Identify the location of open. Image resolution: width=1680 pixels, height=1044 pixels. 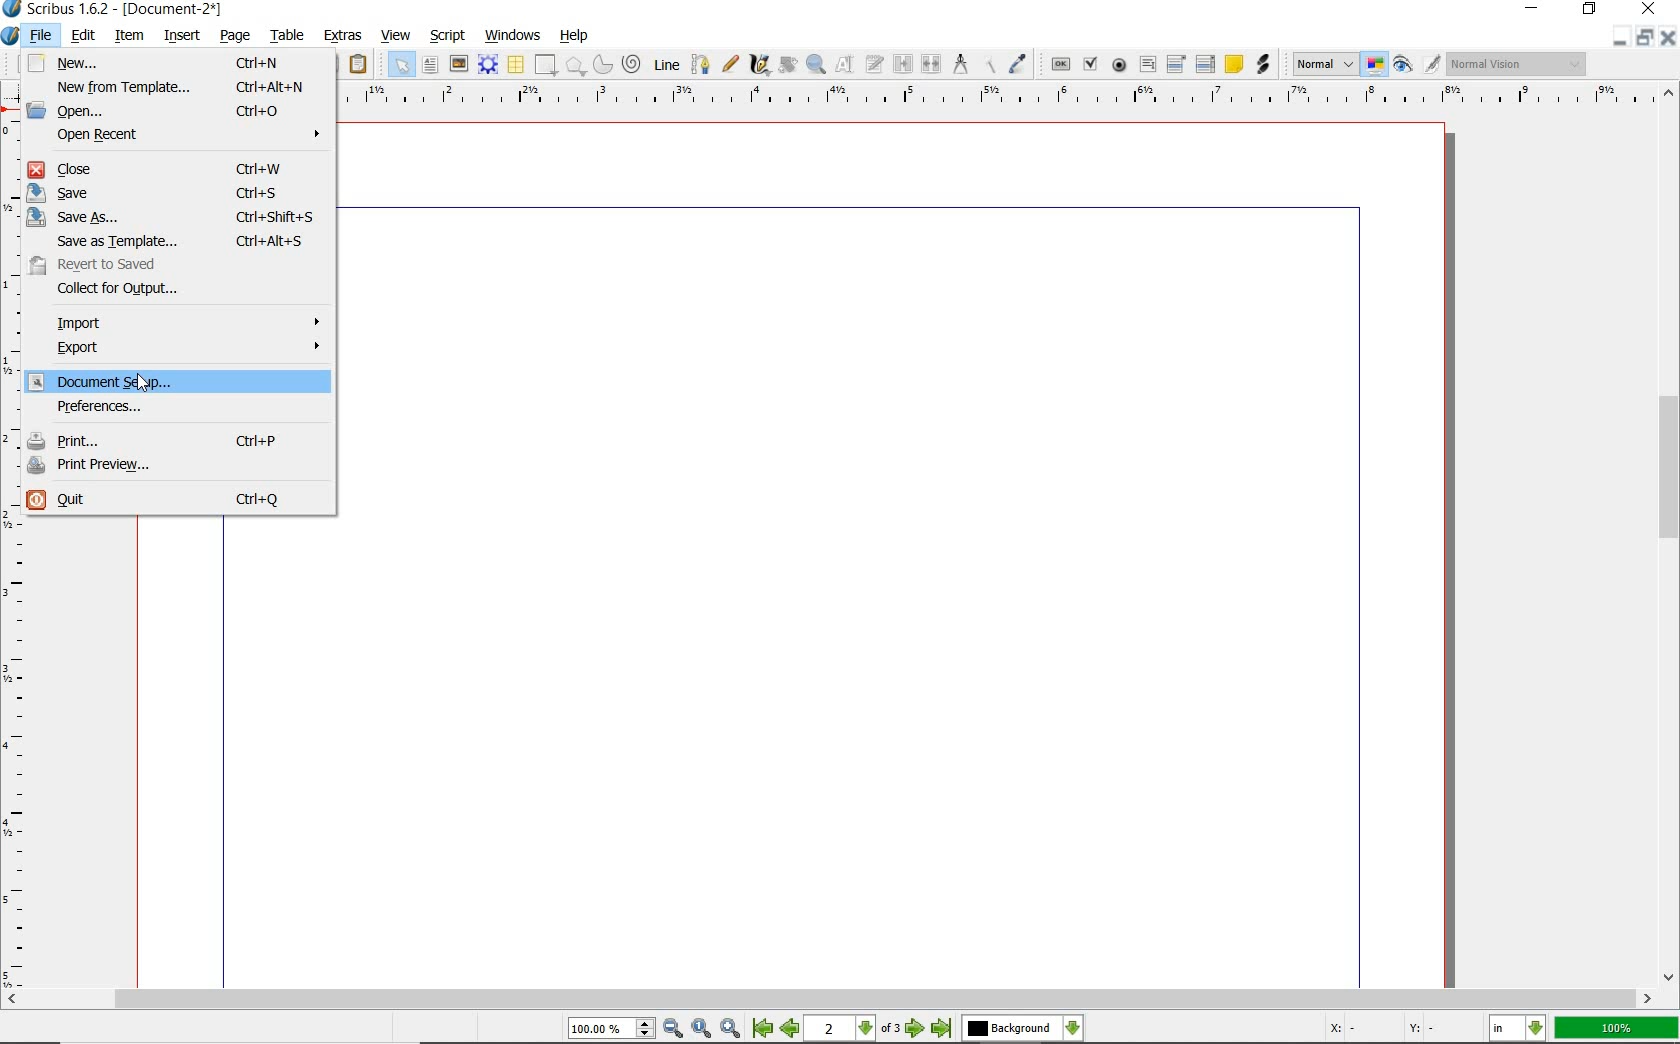
(177, 110).